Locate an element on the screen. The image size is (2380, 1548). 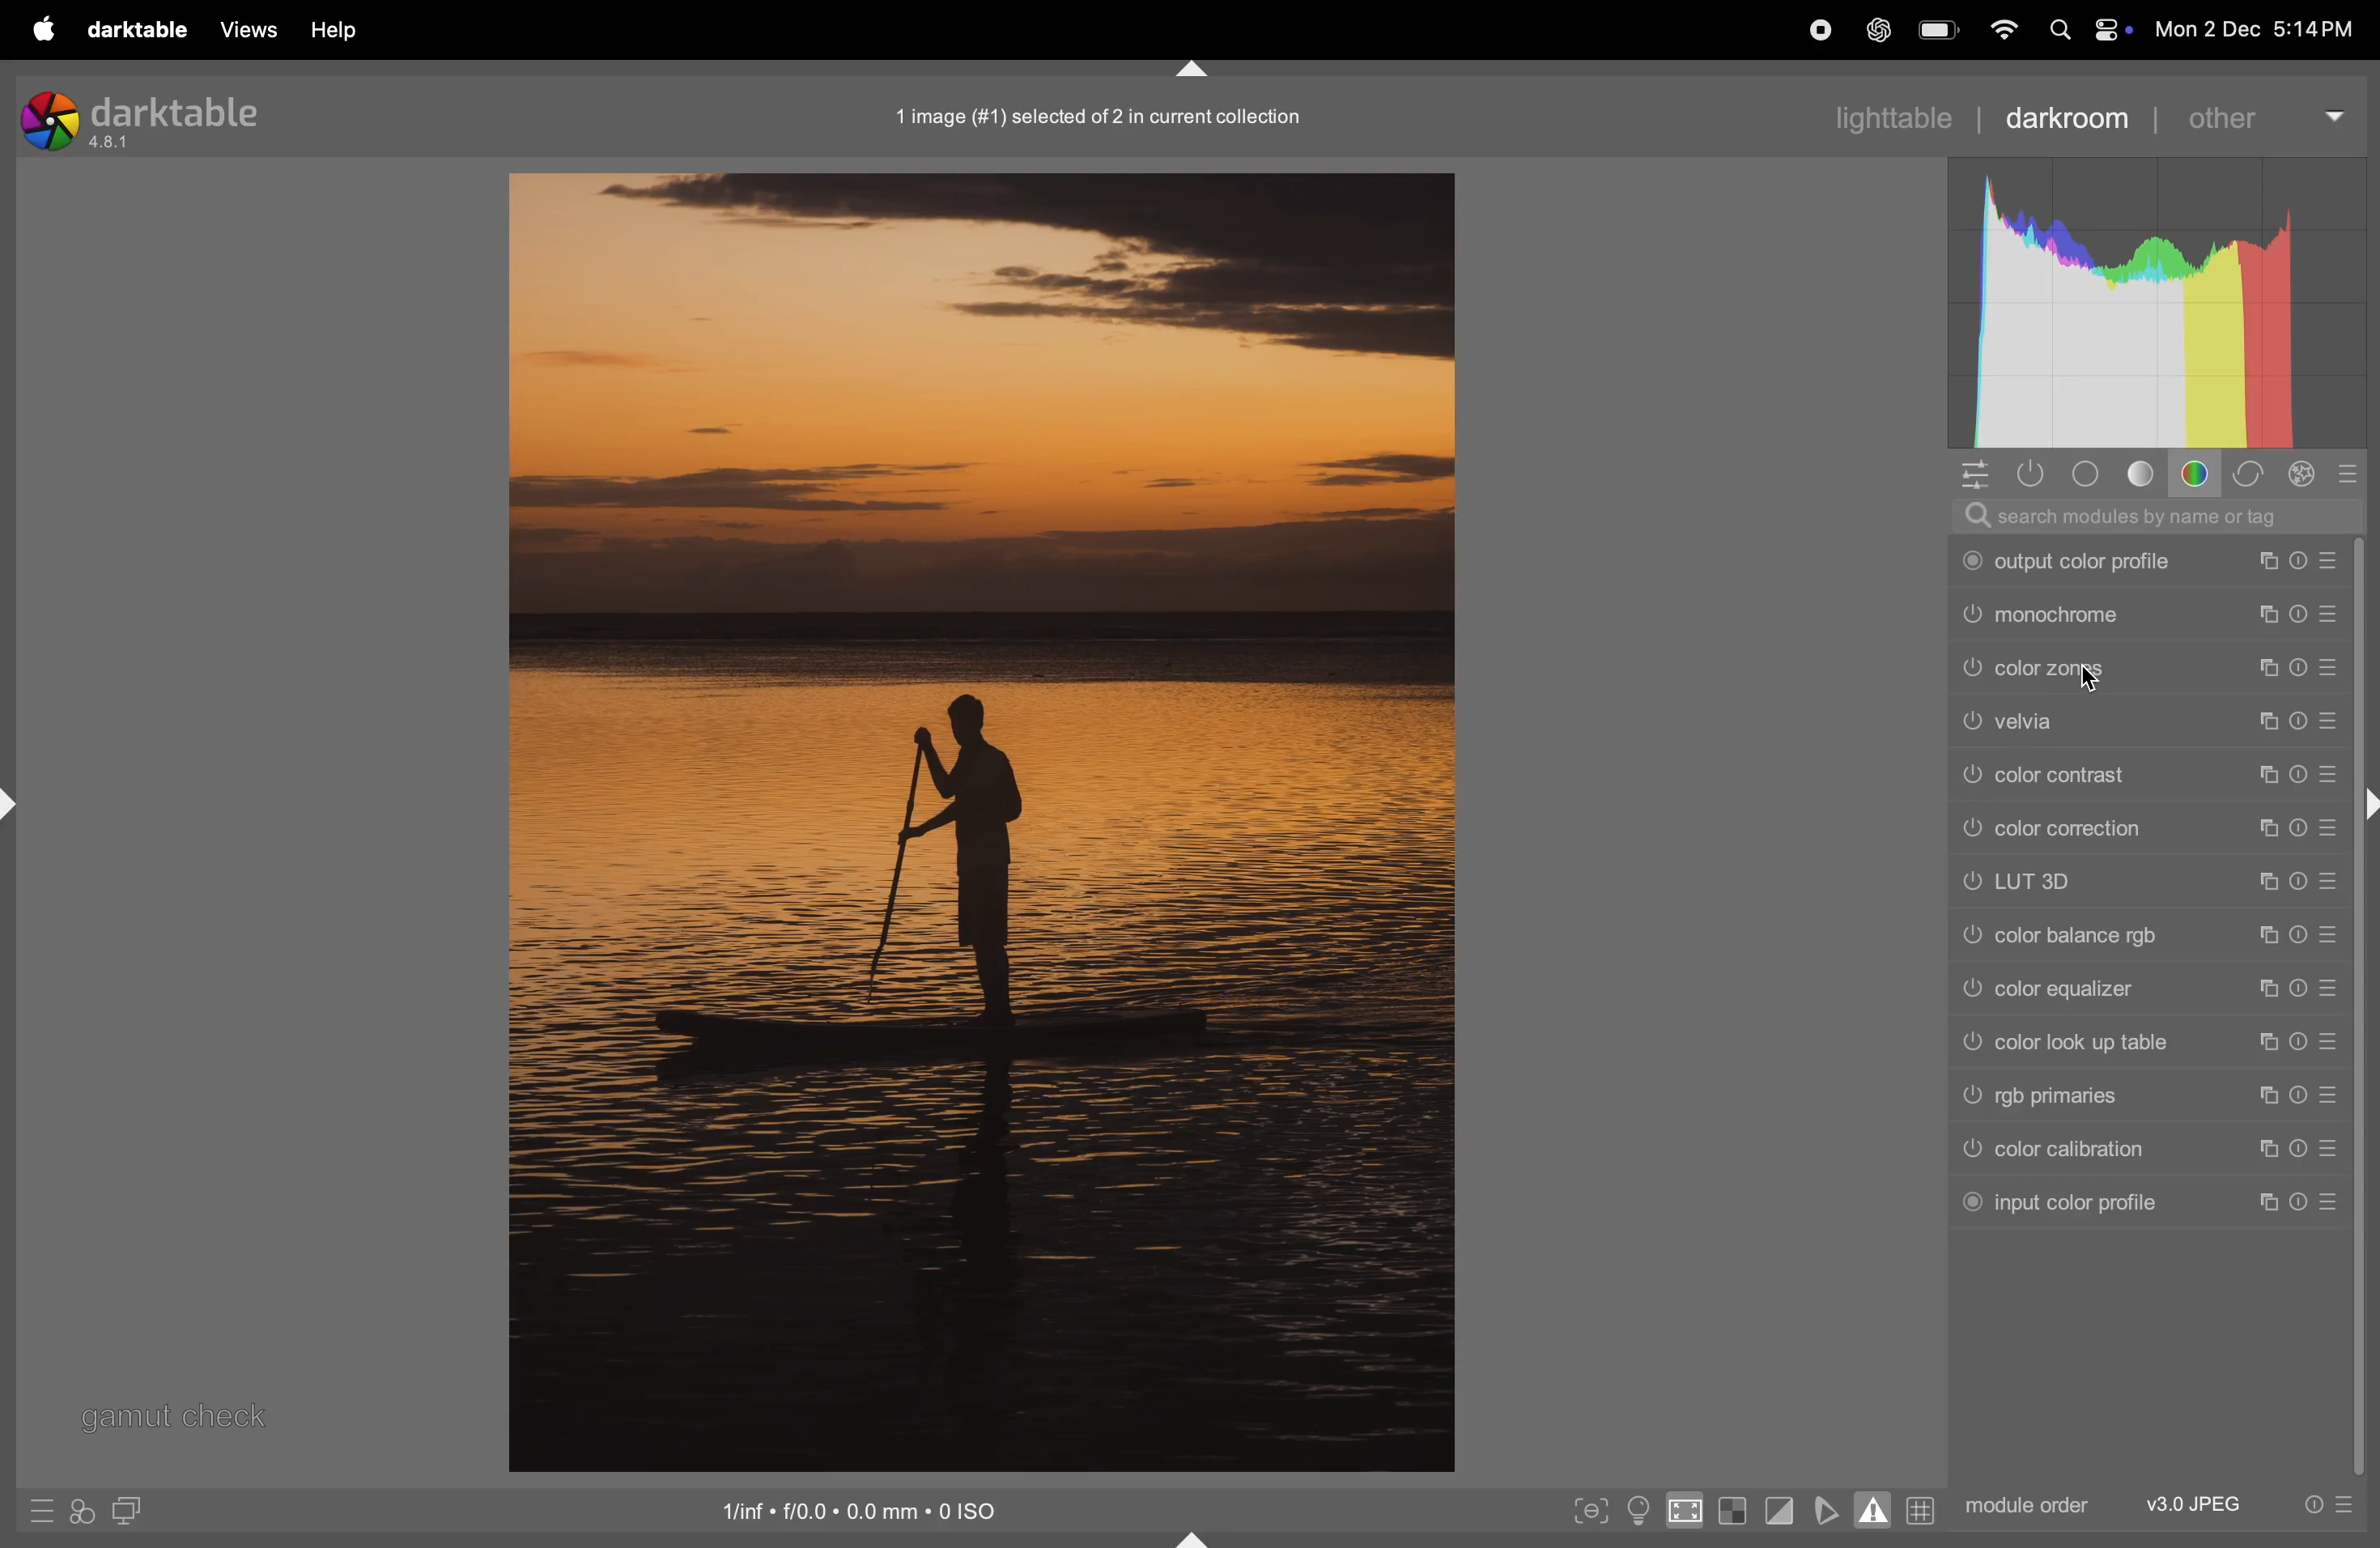
apple menu is located at coordinates (44, 30).